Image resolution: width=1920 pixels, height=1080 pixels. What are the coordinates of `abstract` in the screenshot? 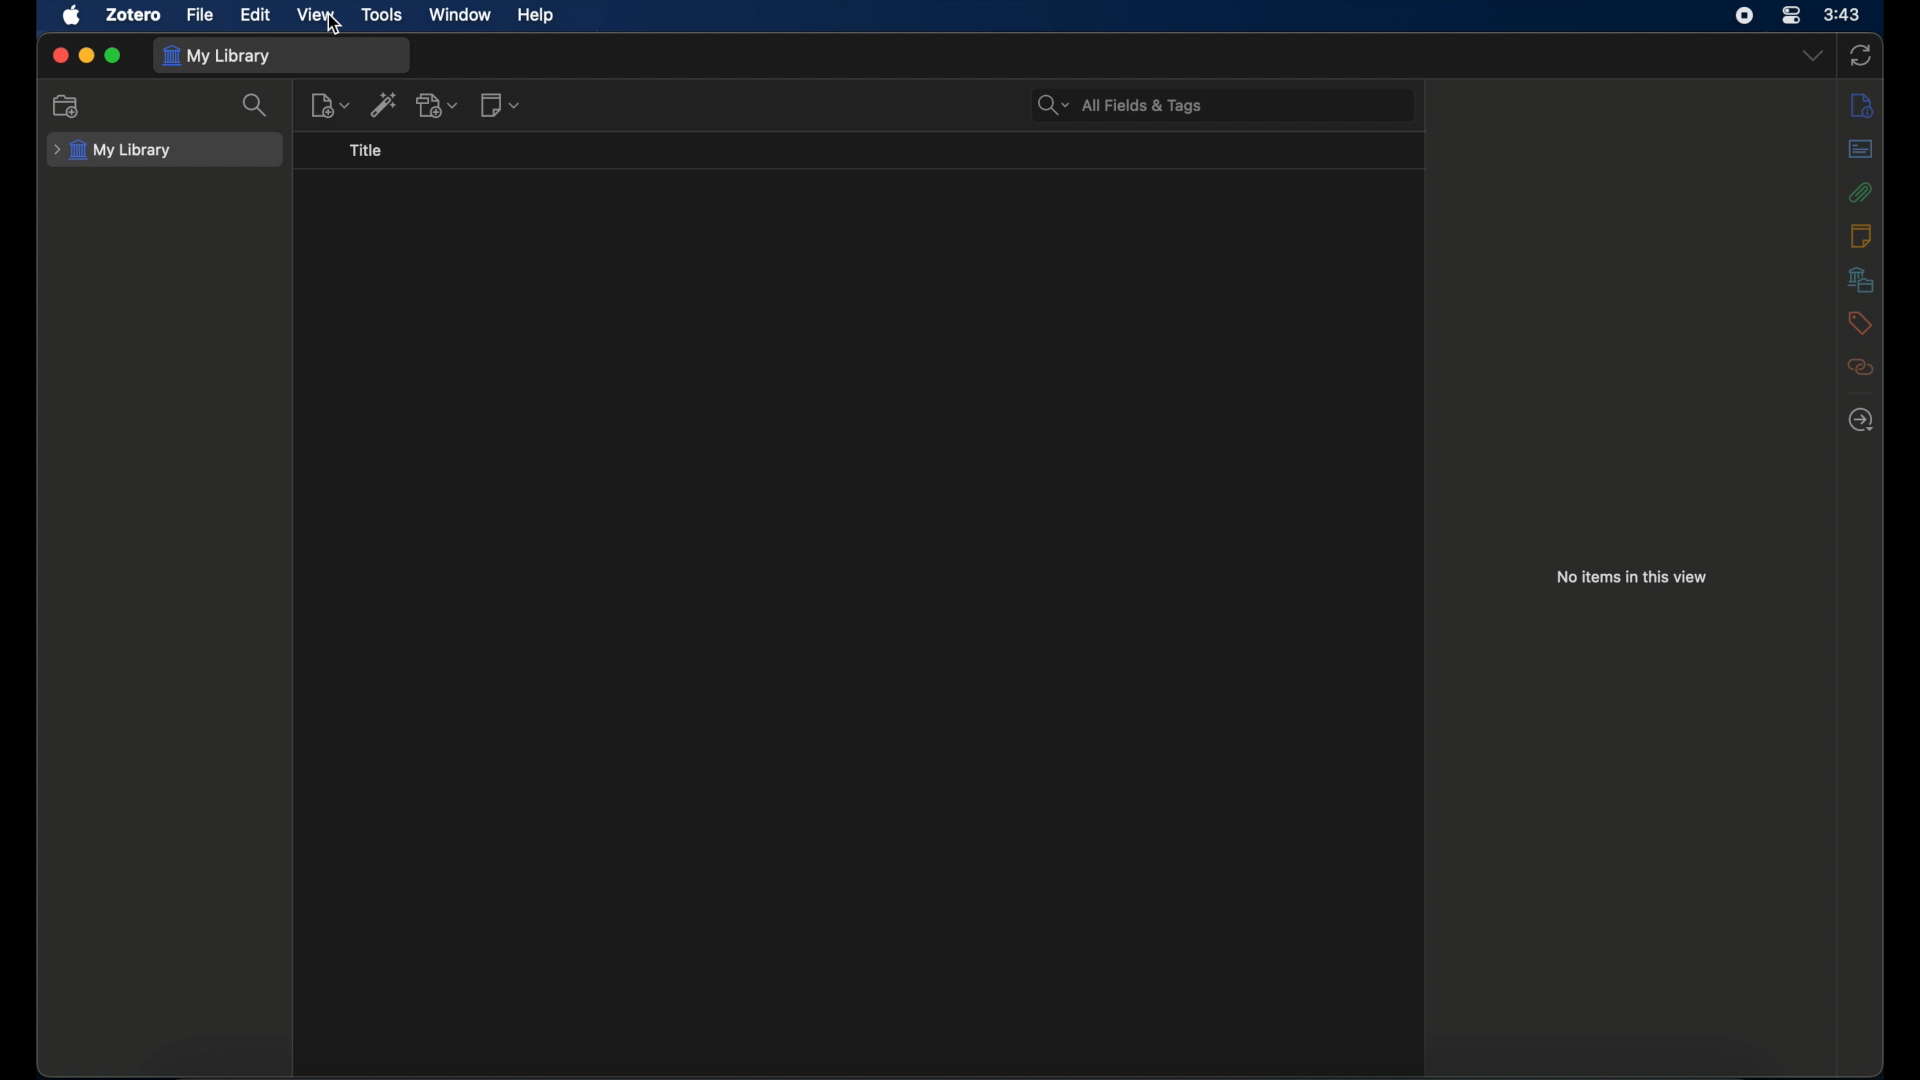 It's located at (1861, 149).